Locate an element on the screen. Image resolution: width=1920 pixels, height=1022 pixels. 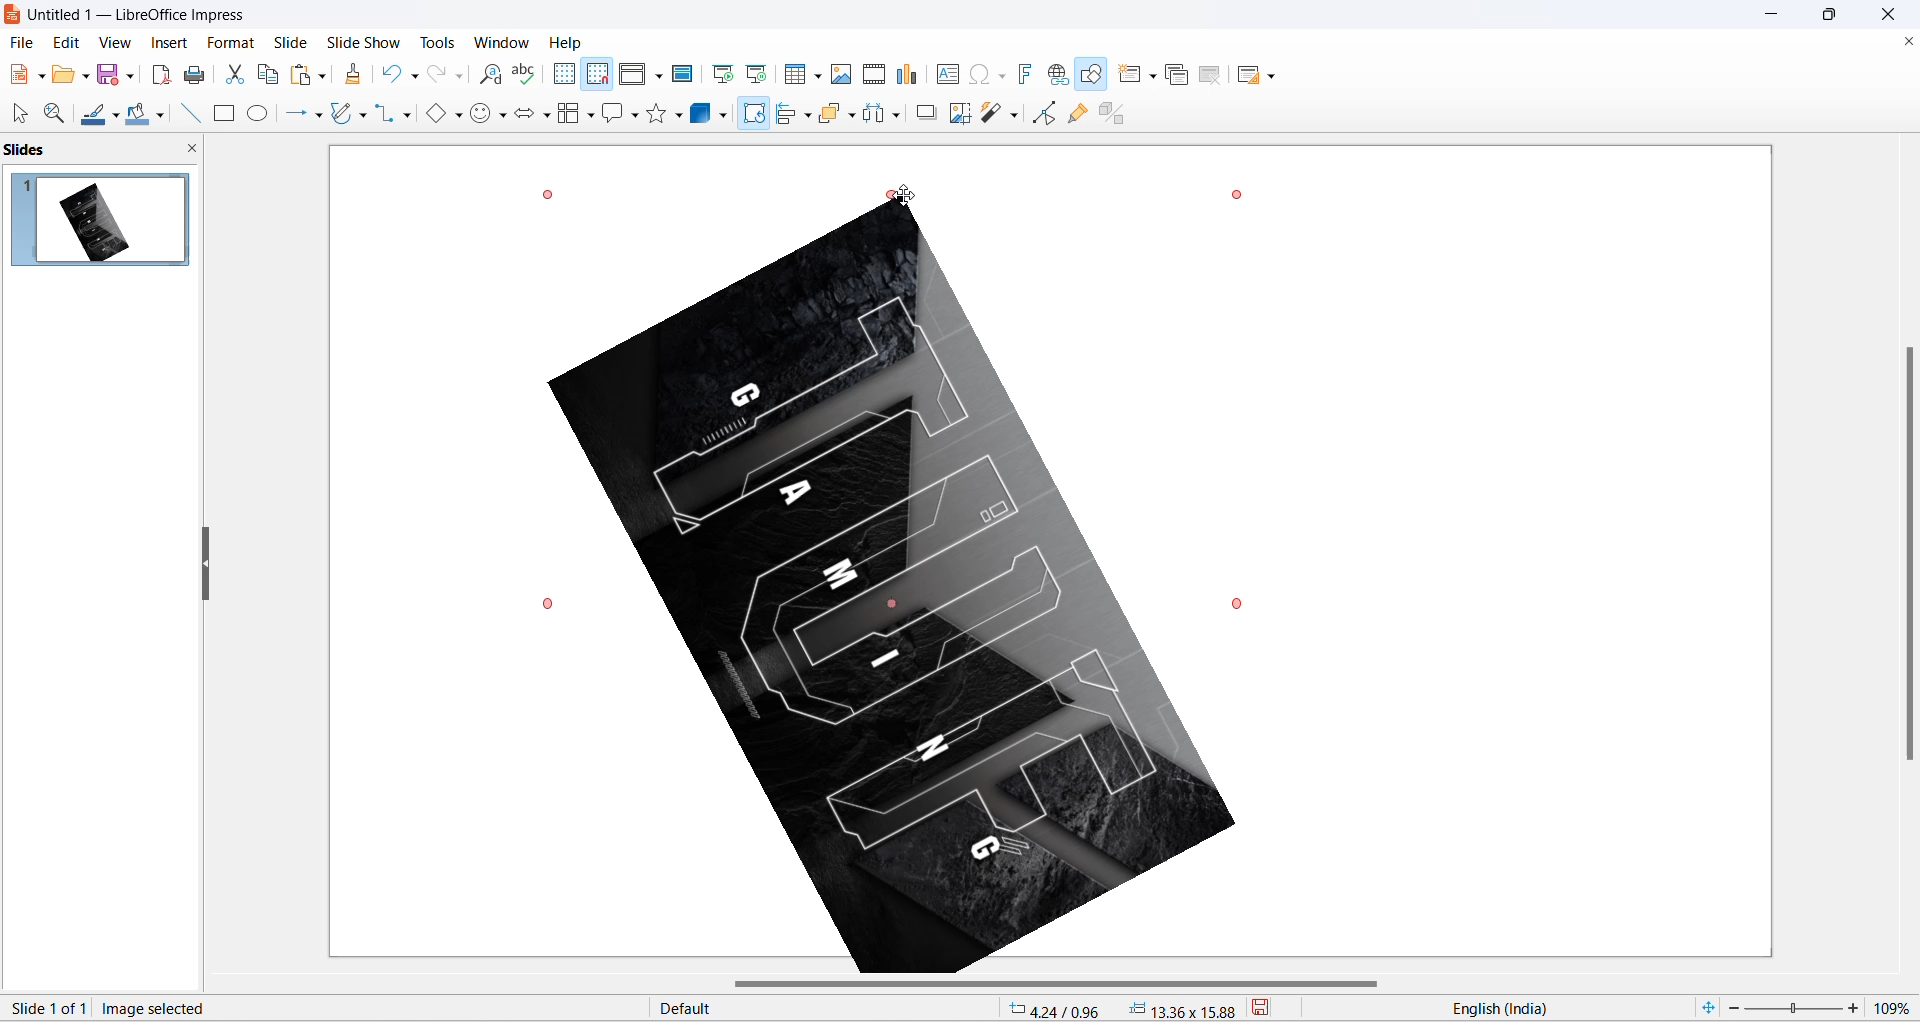
new slide is located at coordinates (1130, 74).